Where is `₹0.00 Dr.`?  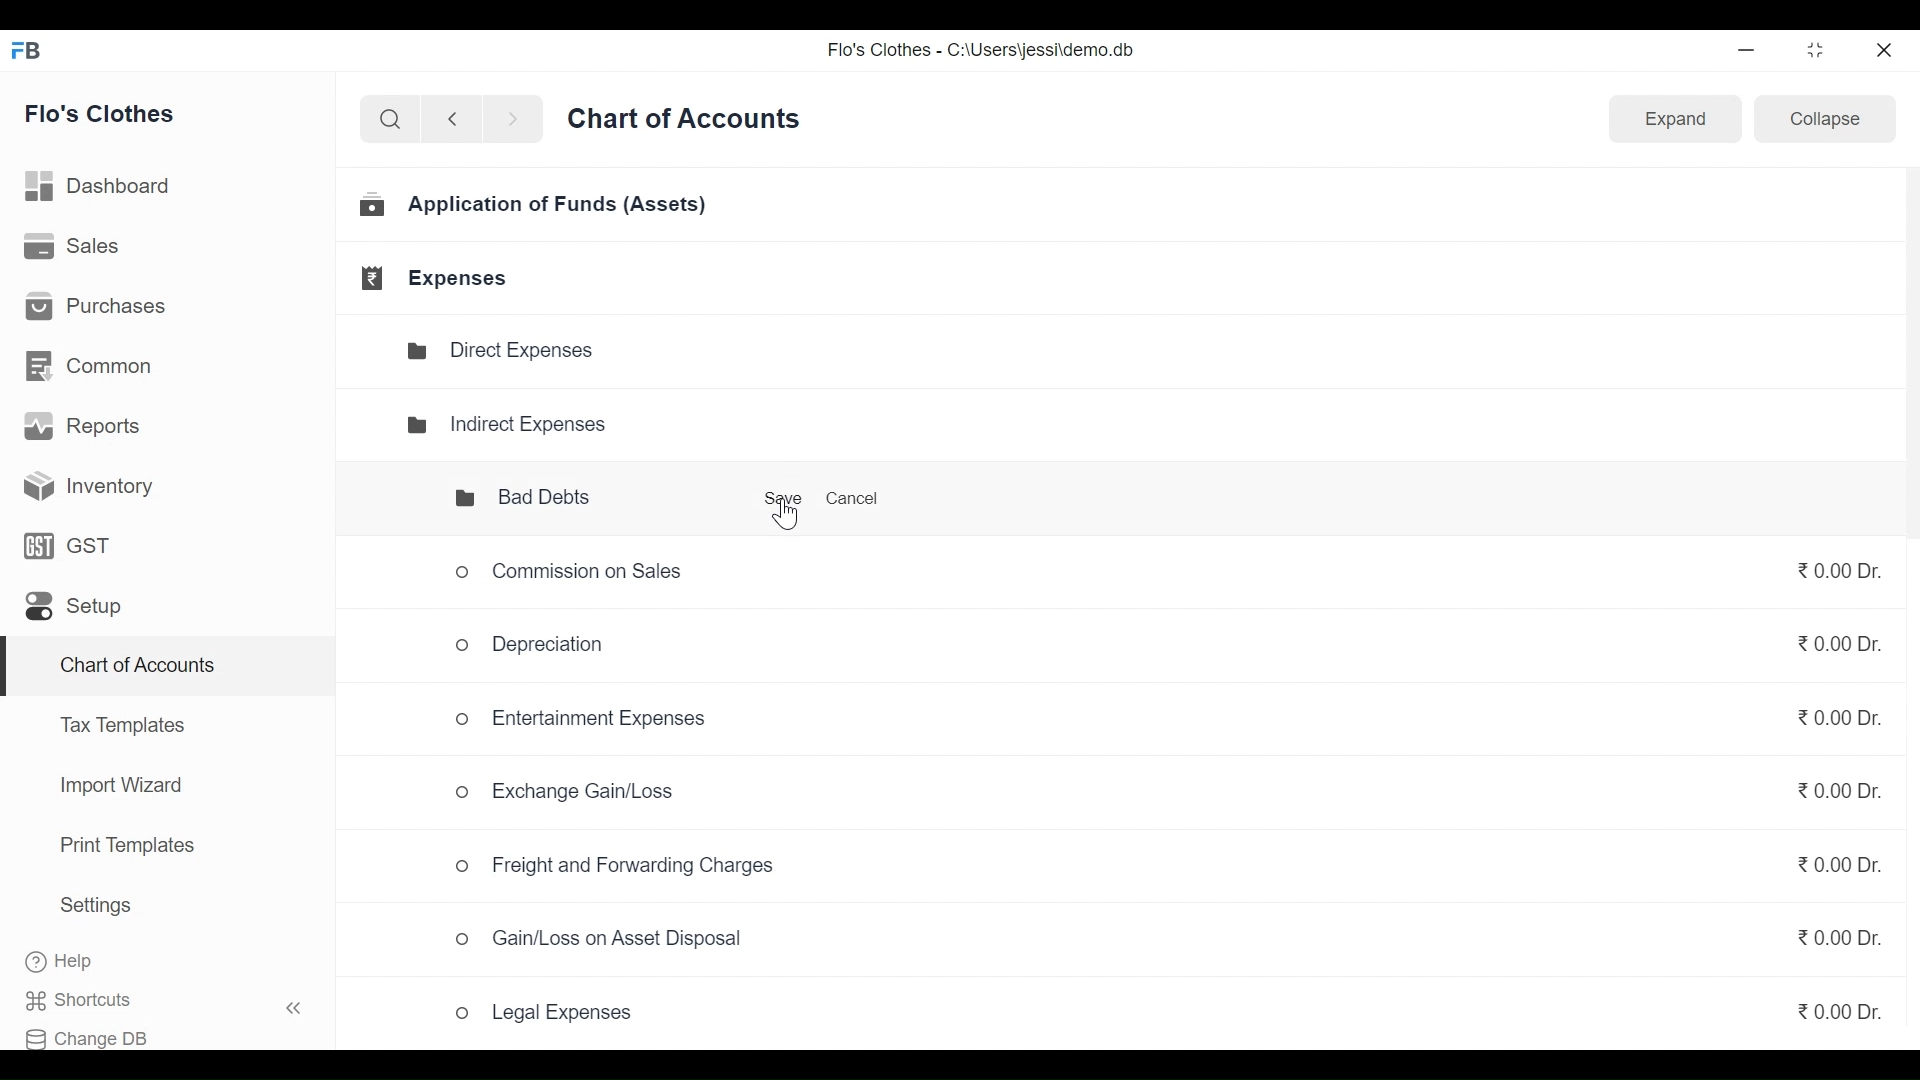
₹0.00 Dr. is located at coordinates (1832, 1011).